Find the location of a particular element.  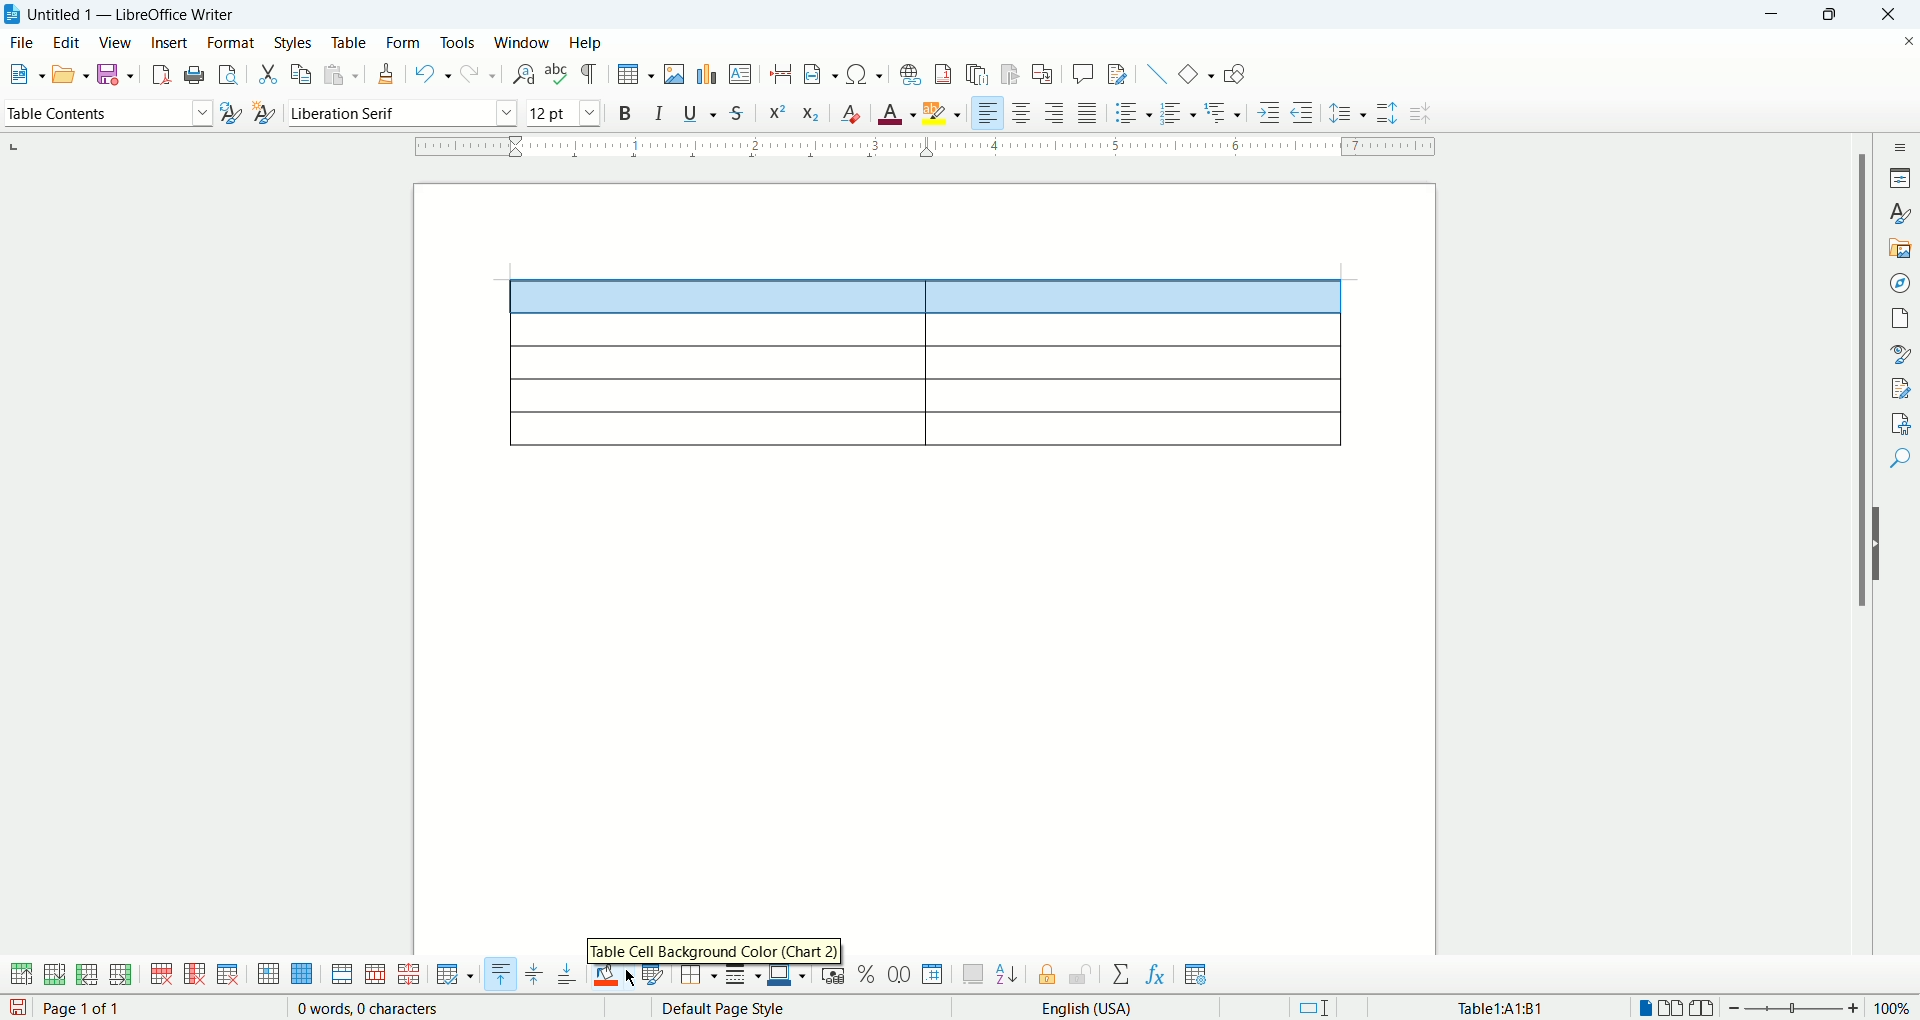

table cell background color is located at coordinates (713, 950).